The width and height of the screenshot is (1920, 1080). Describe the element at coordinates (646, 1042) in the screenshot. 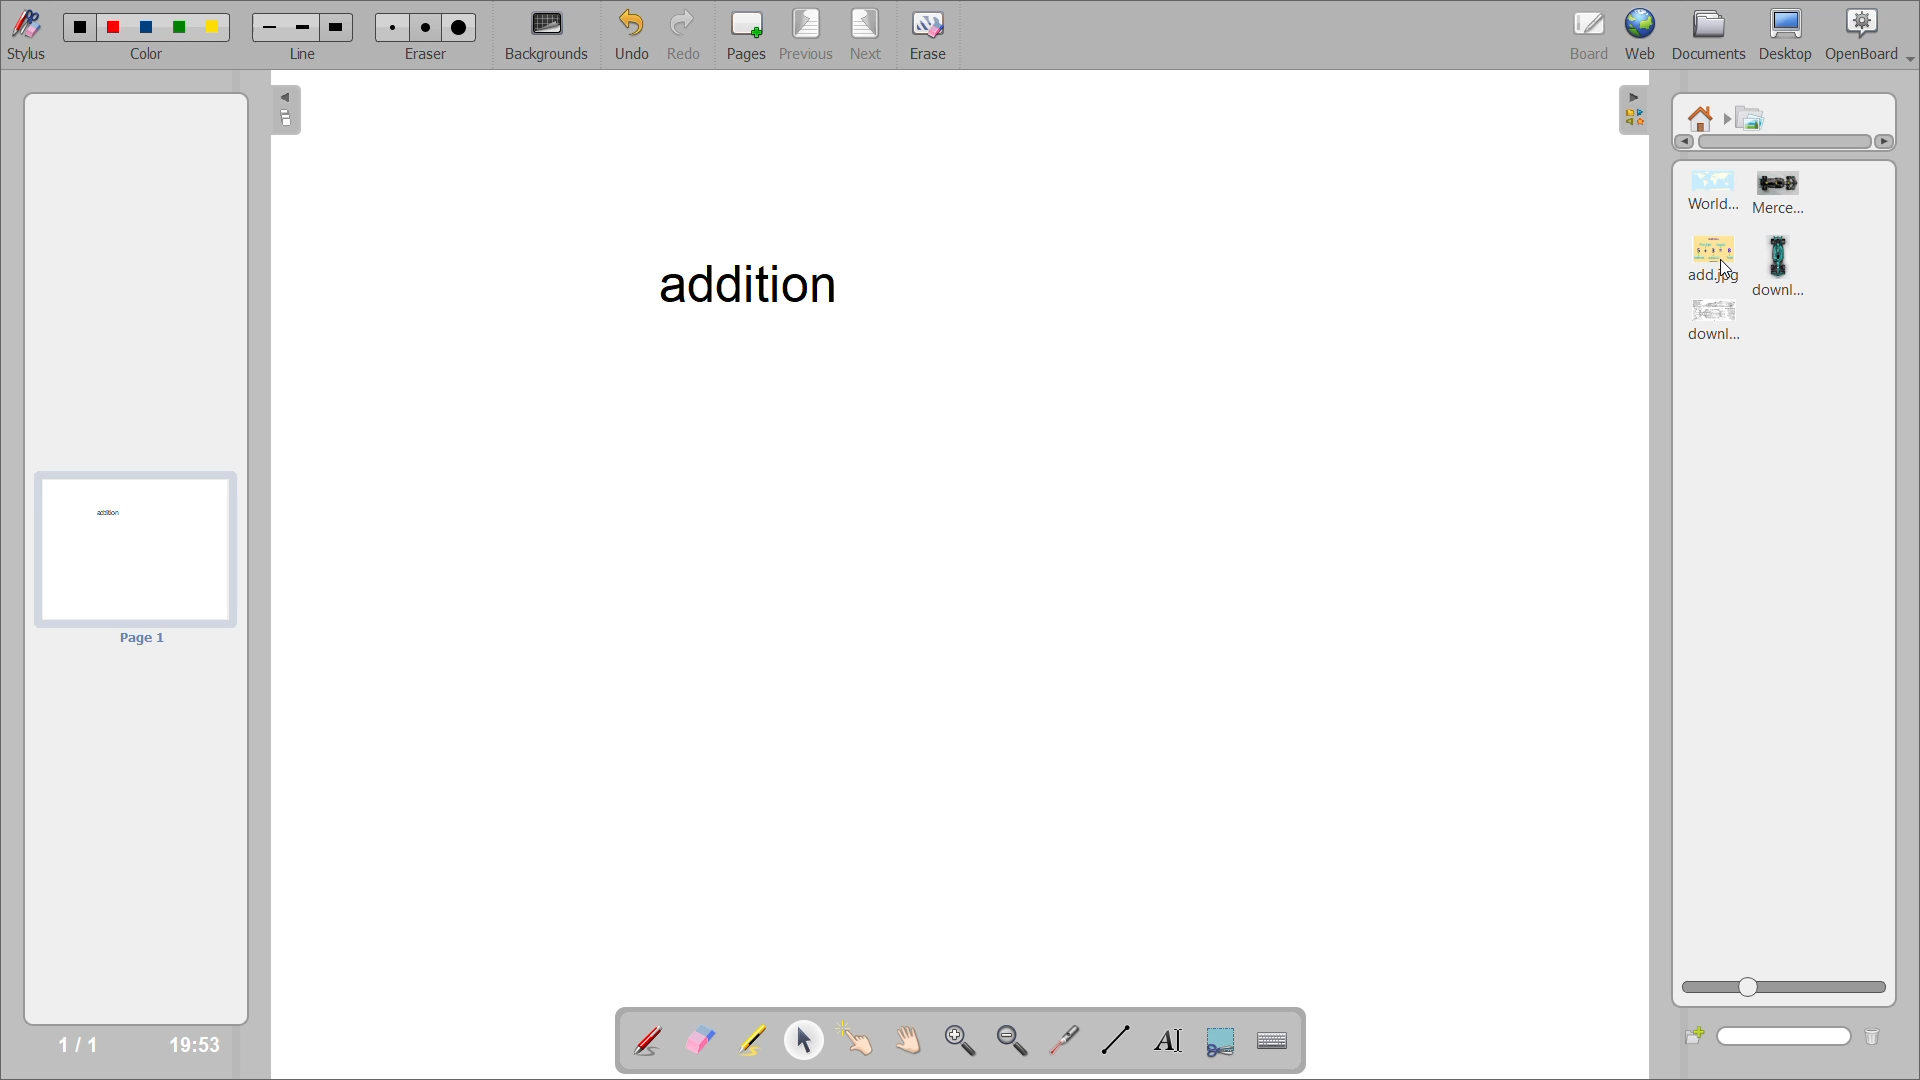

I see `annotate document` at that location.